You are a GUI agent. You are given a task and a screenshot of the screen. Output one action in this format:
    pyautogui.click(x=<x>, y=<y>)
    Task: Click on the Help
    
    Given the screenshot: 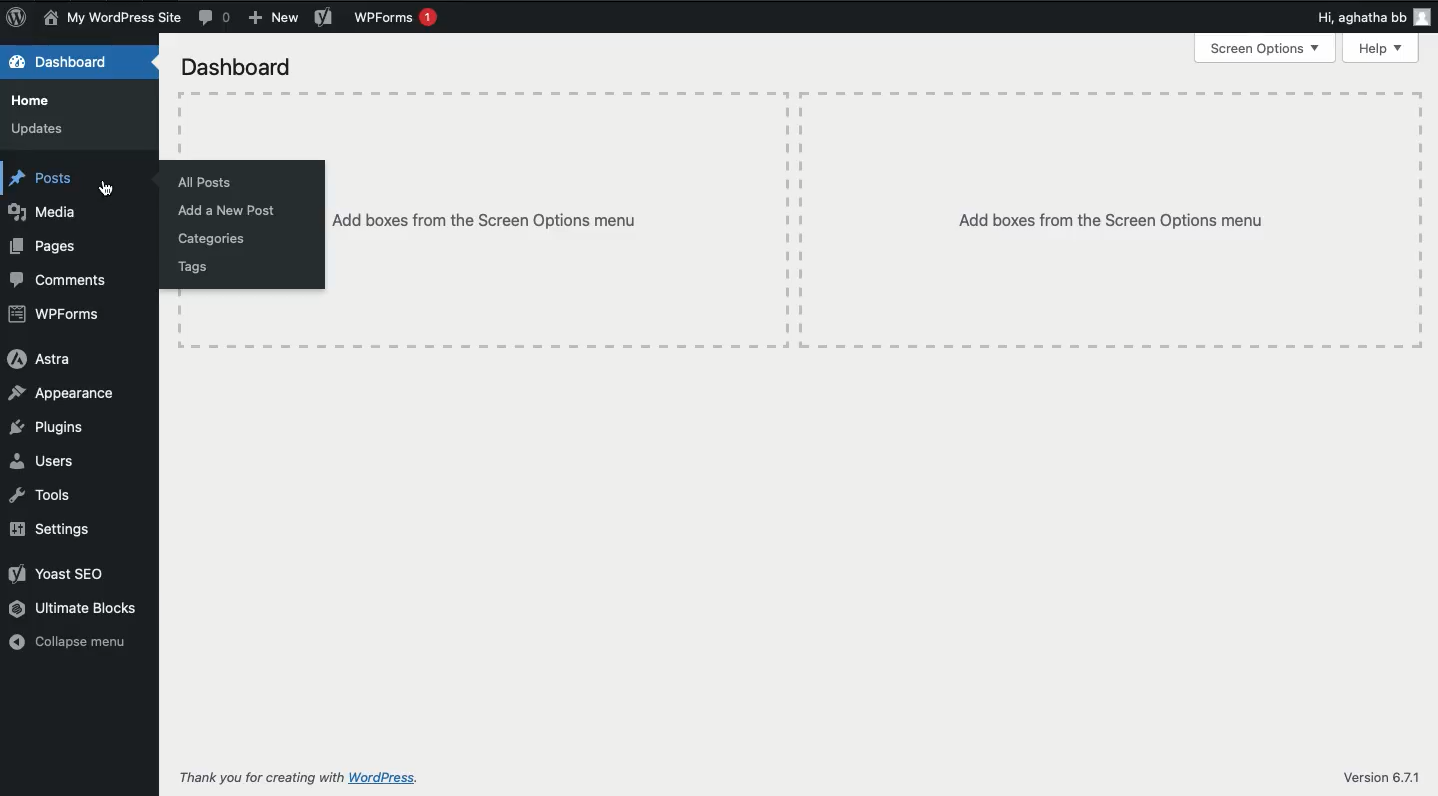 What is the action you would take?
    pyautogui.click(x=1381, y=47)
    